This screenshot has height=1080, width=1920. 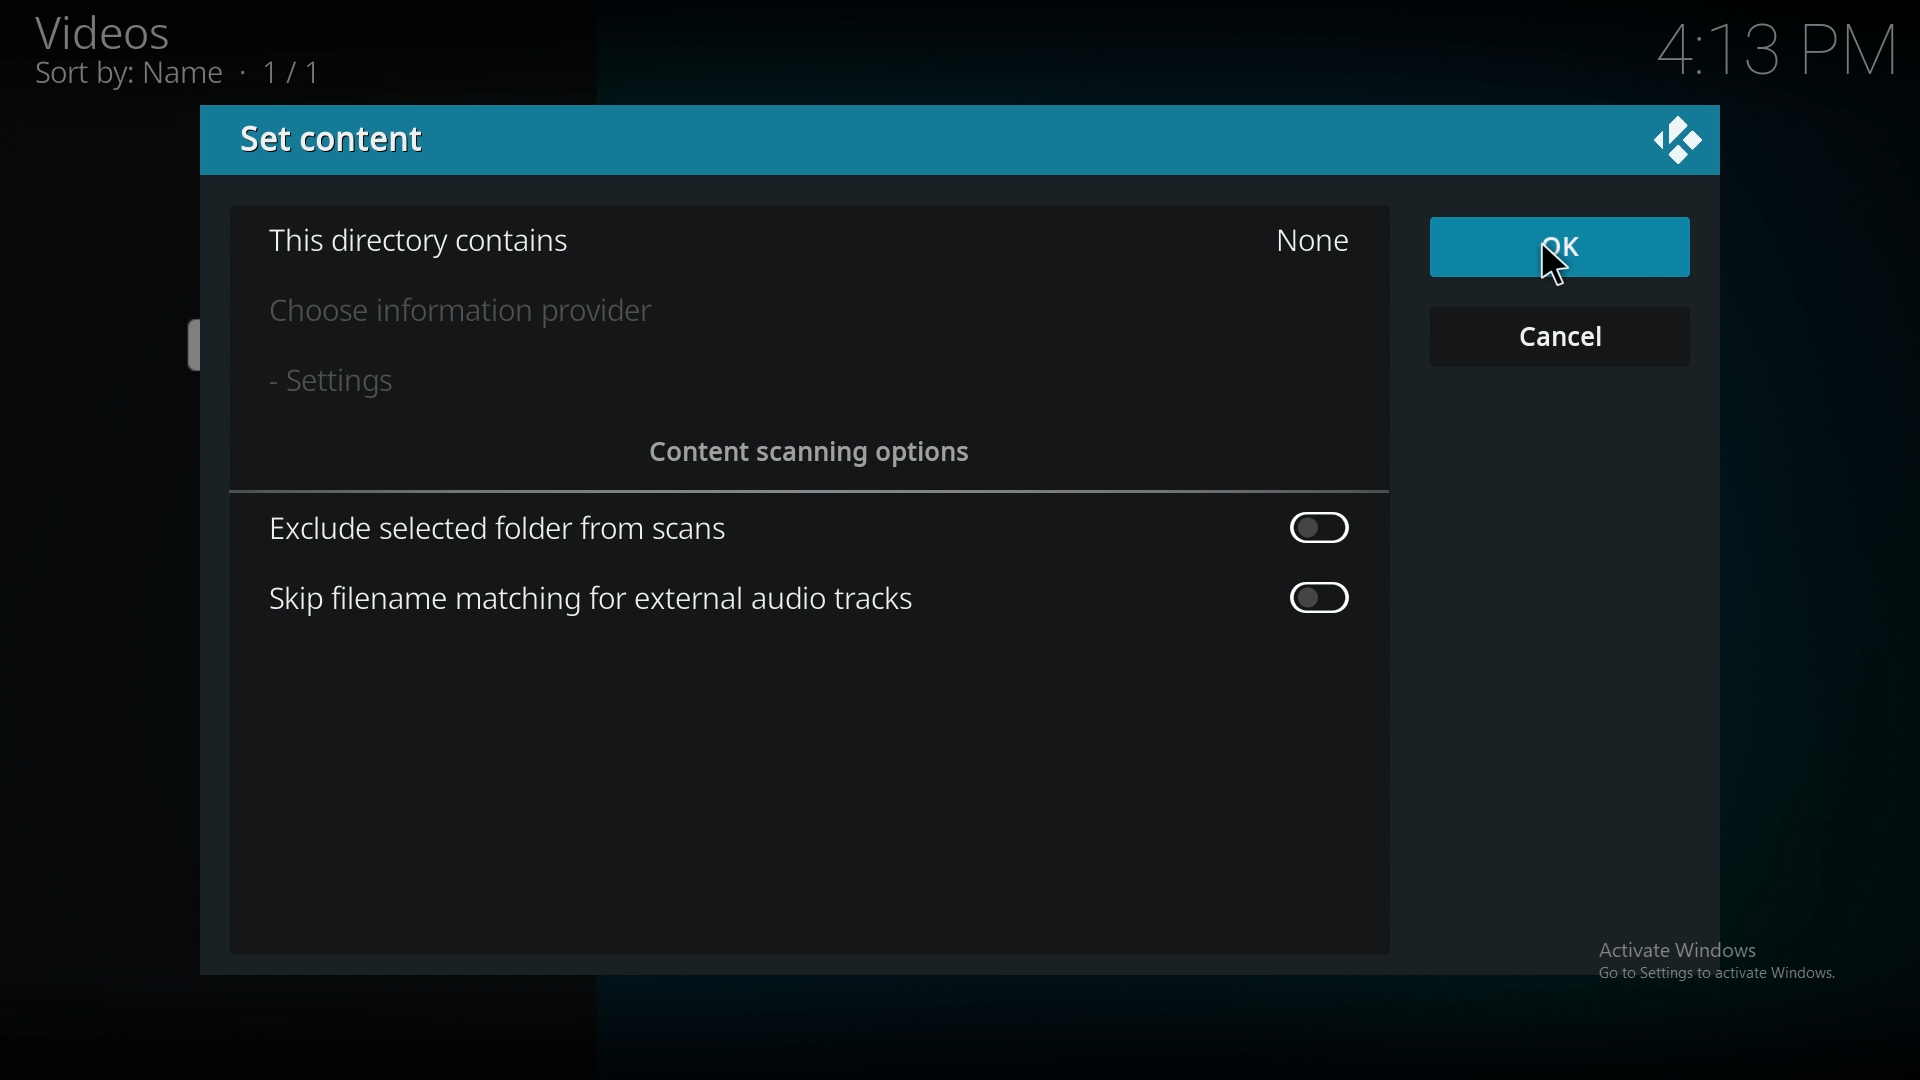 I want to click on ok, so click(x=1558, y=248).